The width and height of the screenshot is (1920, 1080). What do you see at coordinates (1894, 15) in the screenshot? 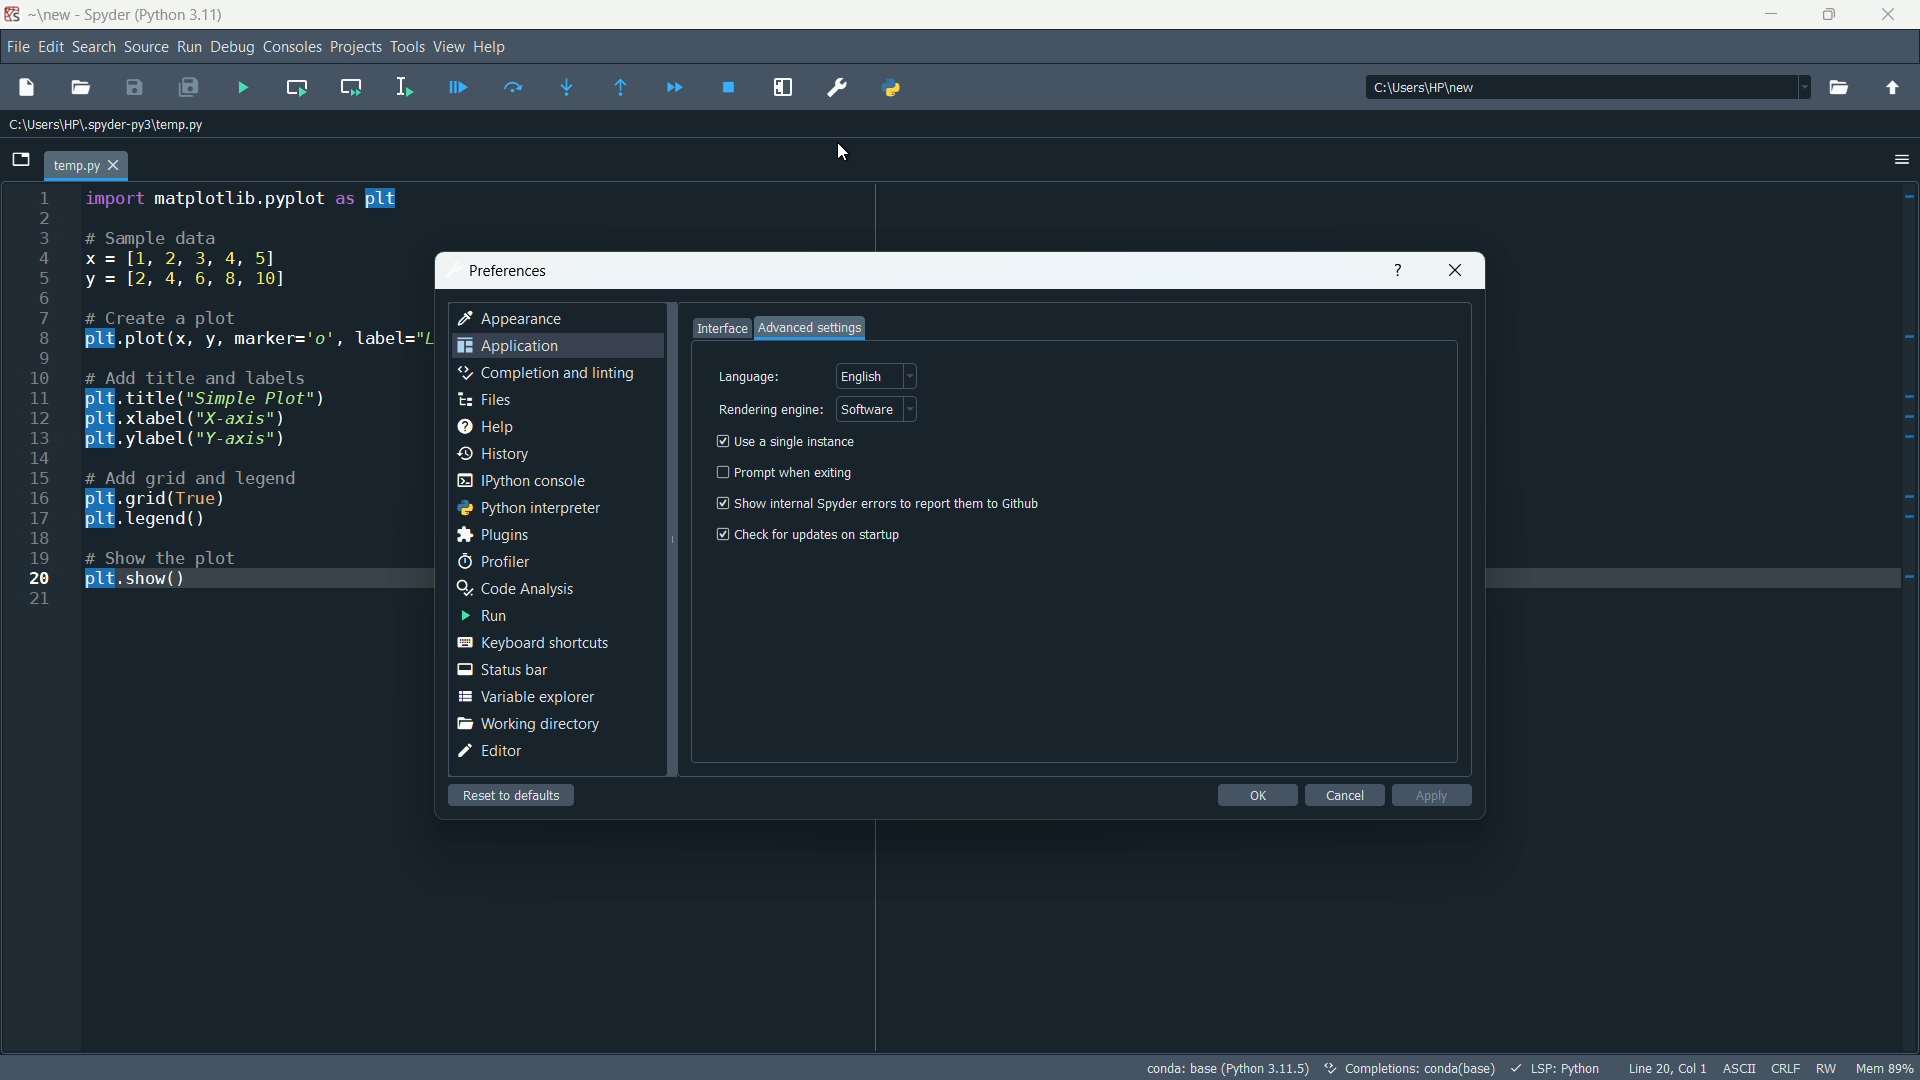
I see `close app` at bounding box center [1894, 15].